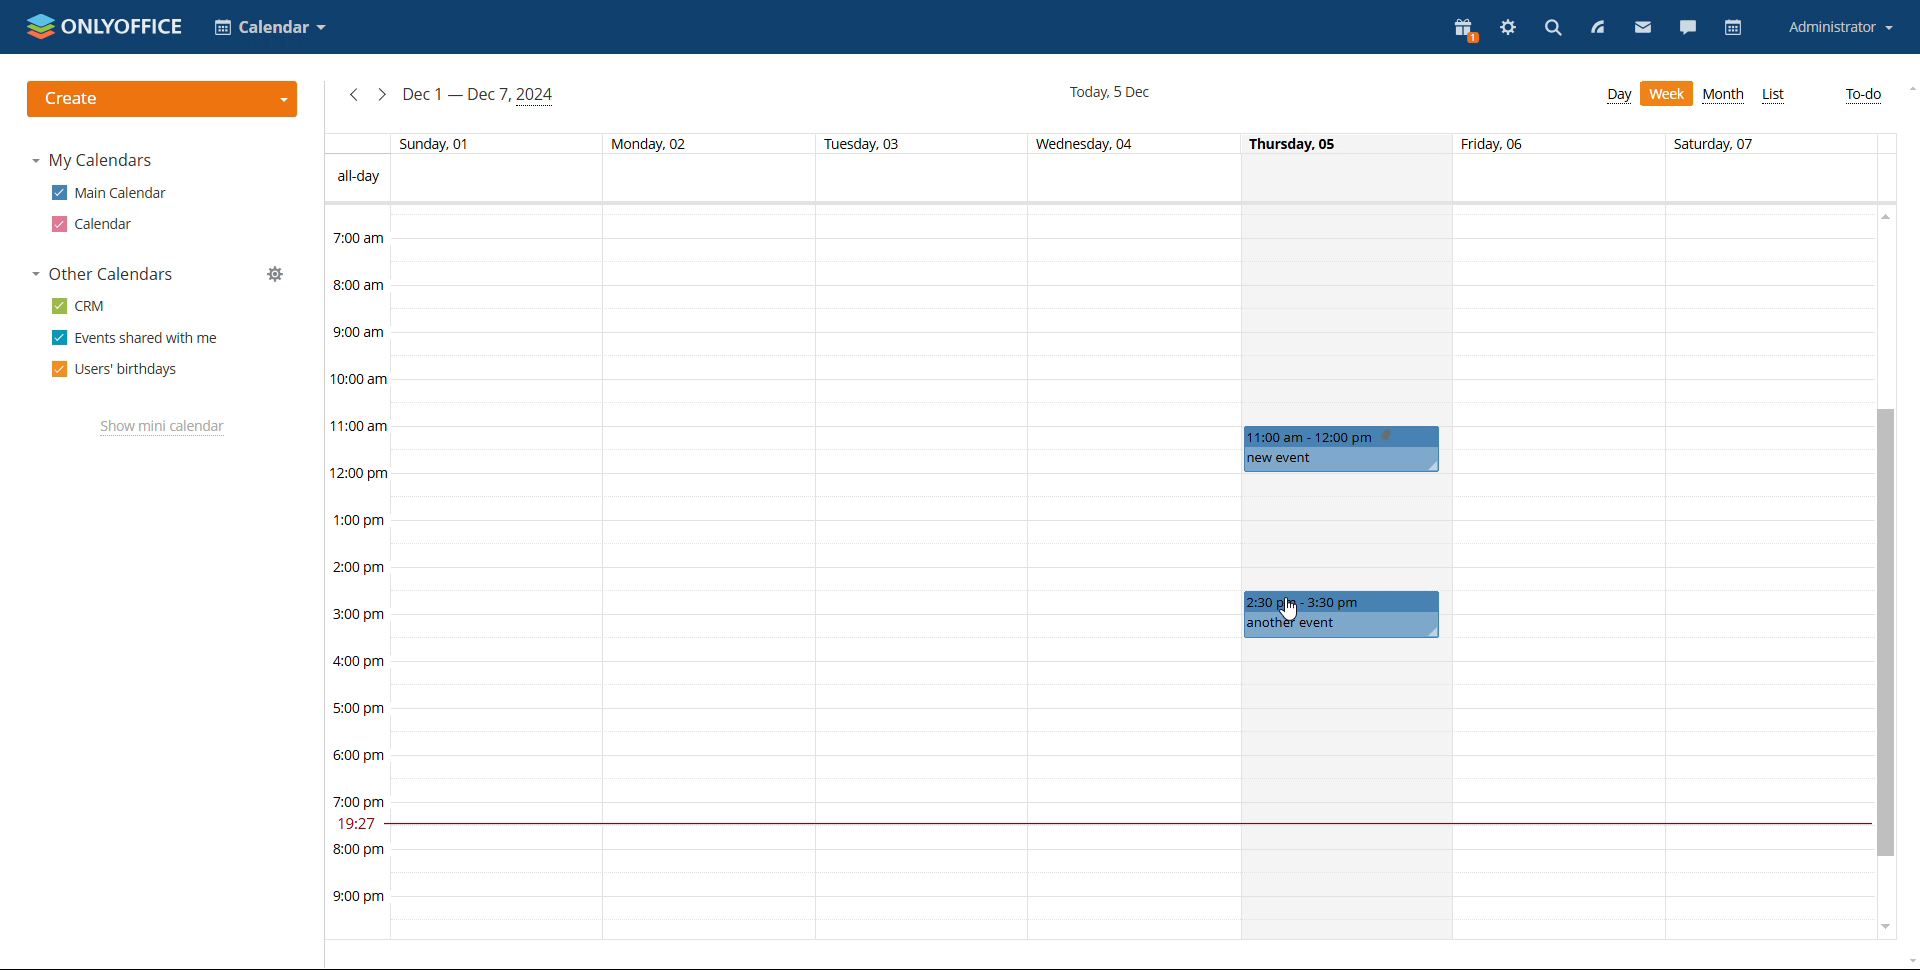 This screenshot has height=970, width=1920. Describe the element at coordinates (92, 161) in the screenshot. I see `my calendars` at that location.